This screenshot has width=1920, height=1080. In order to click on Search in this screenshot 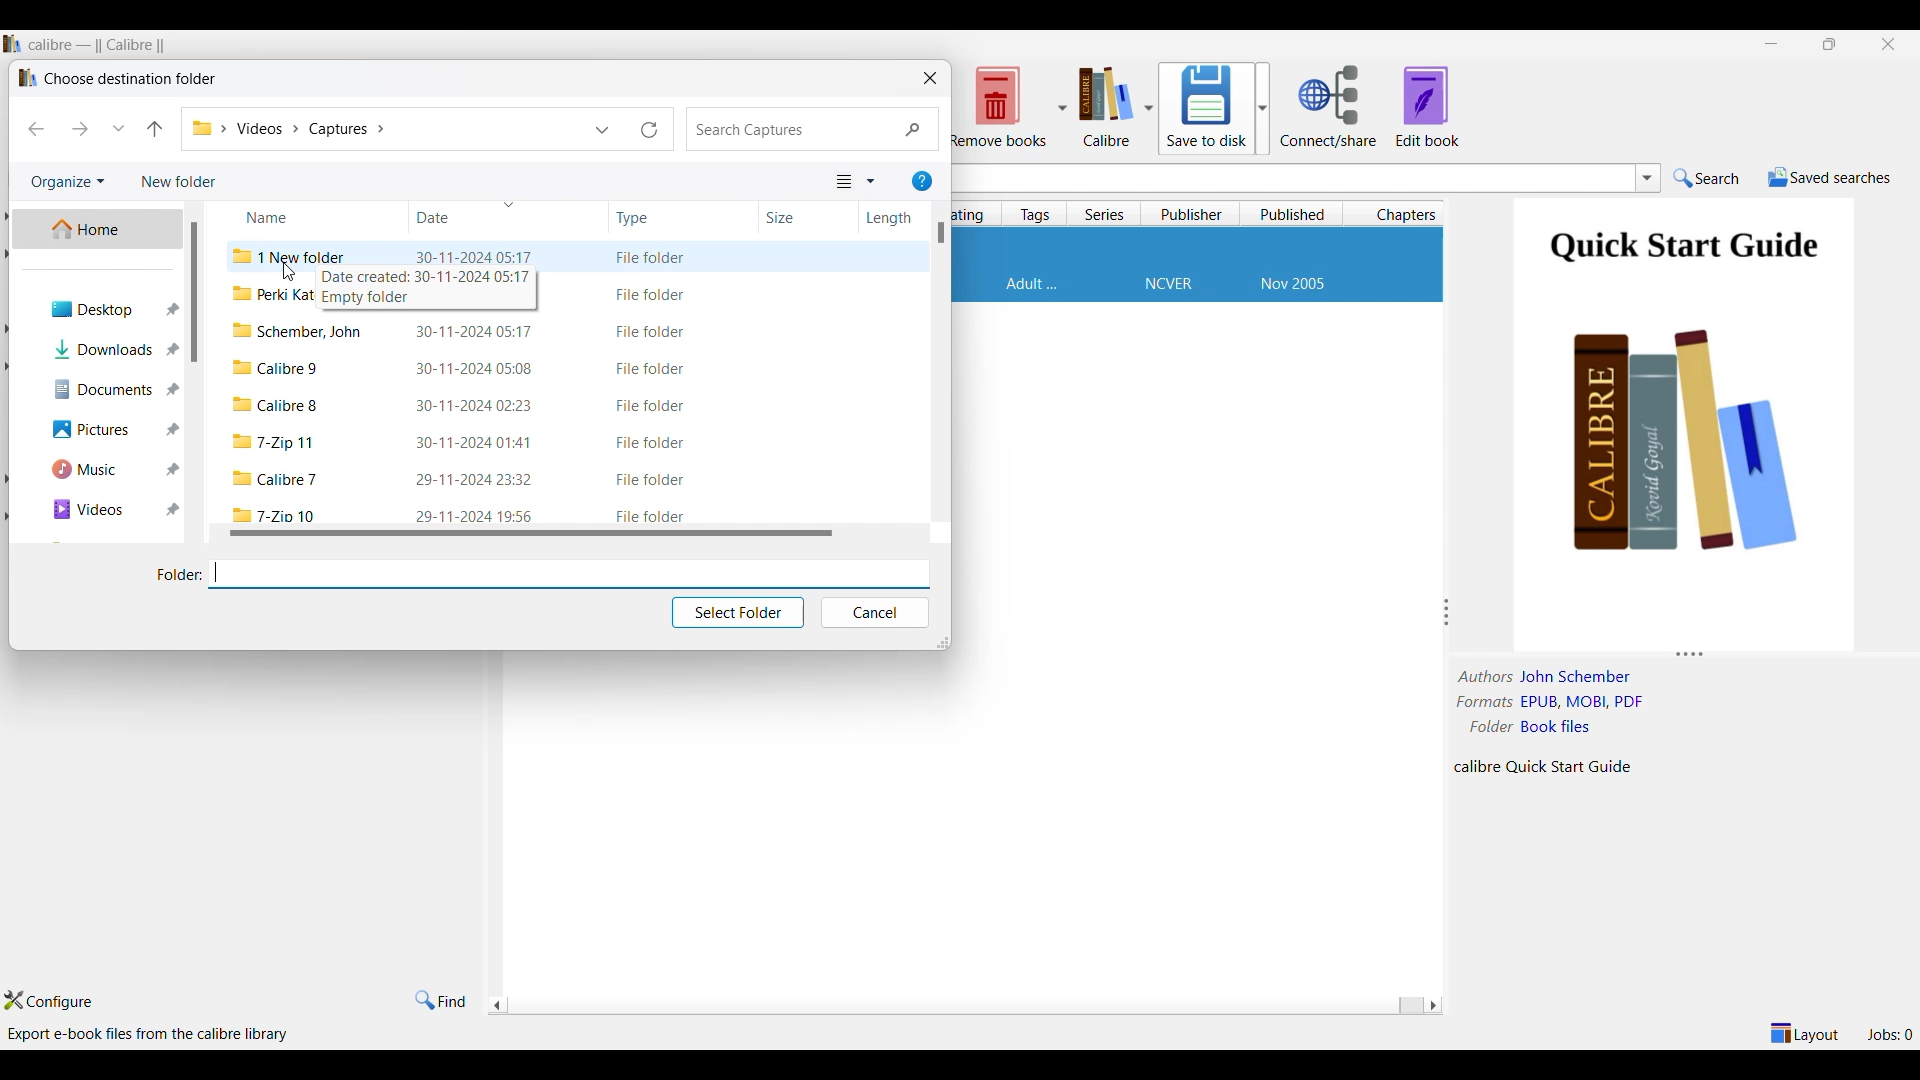, I will do `click(814, 130)`.